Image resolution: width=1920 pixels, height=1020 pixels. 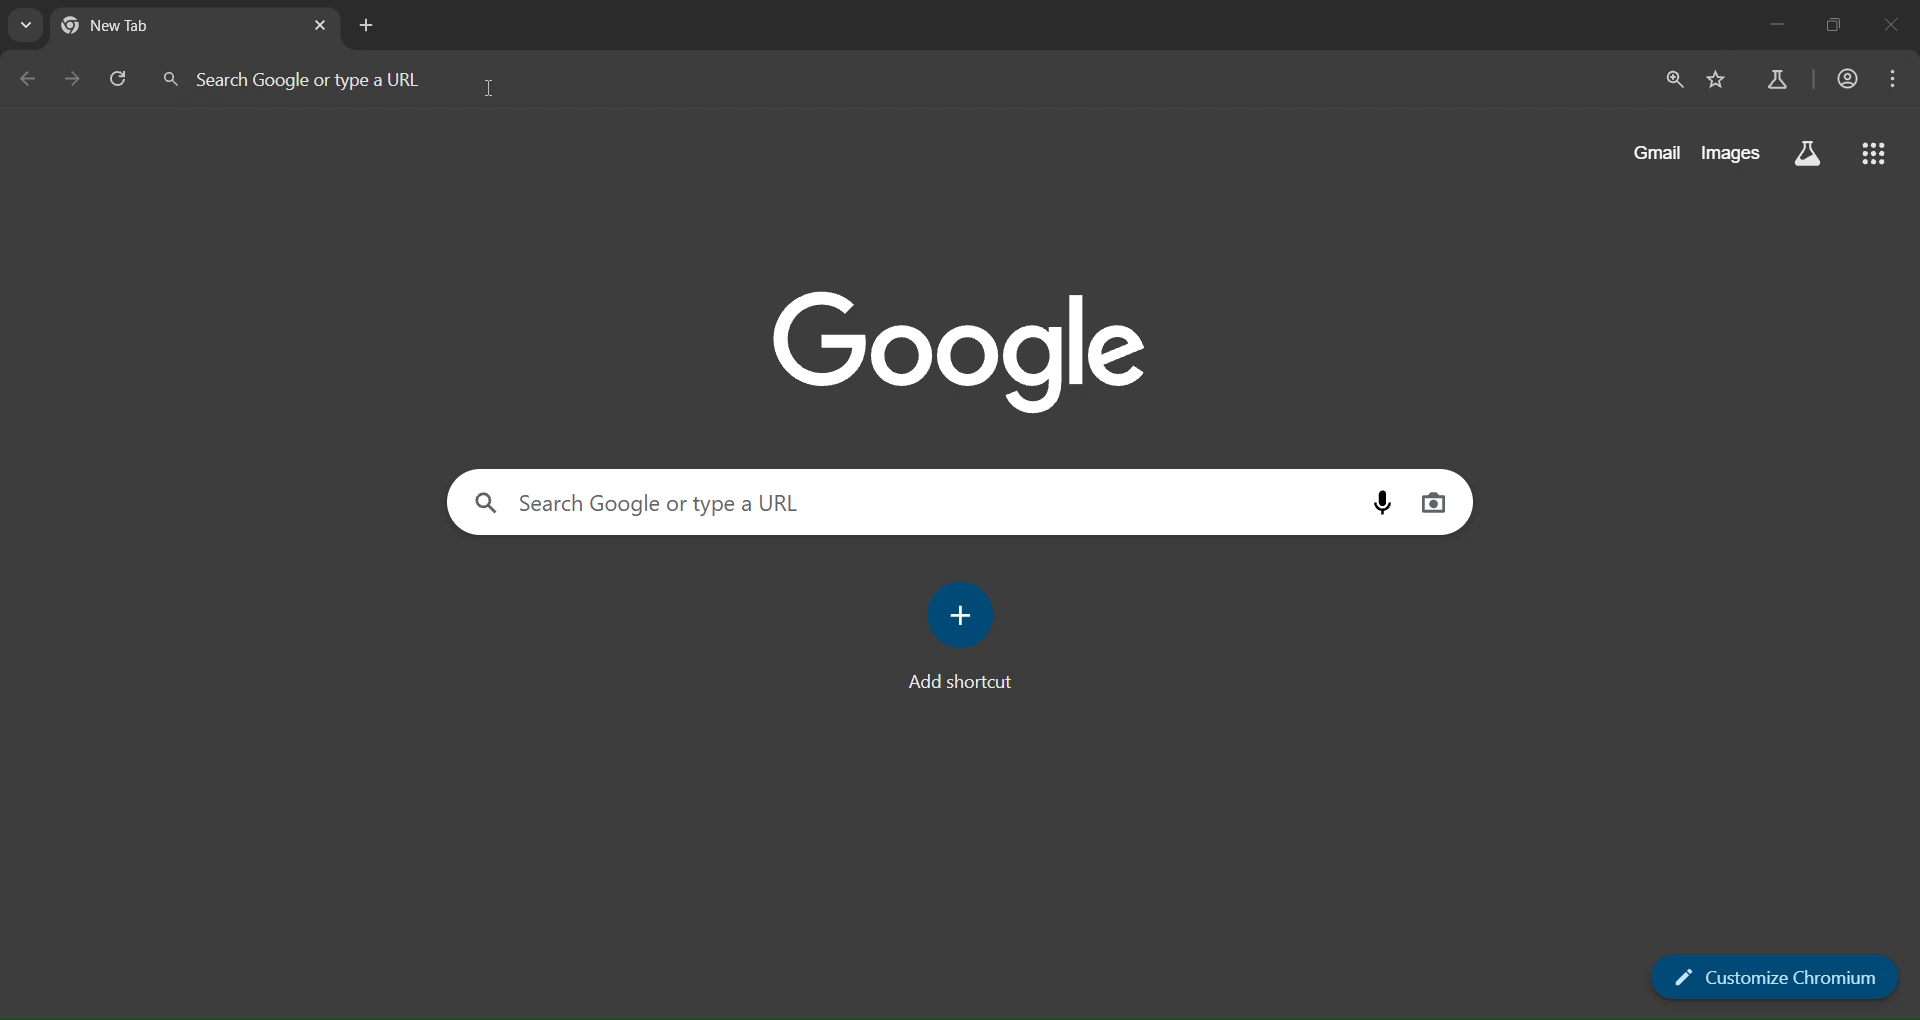 I want to click on search tabs, so click(x=26, y=24).